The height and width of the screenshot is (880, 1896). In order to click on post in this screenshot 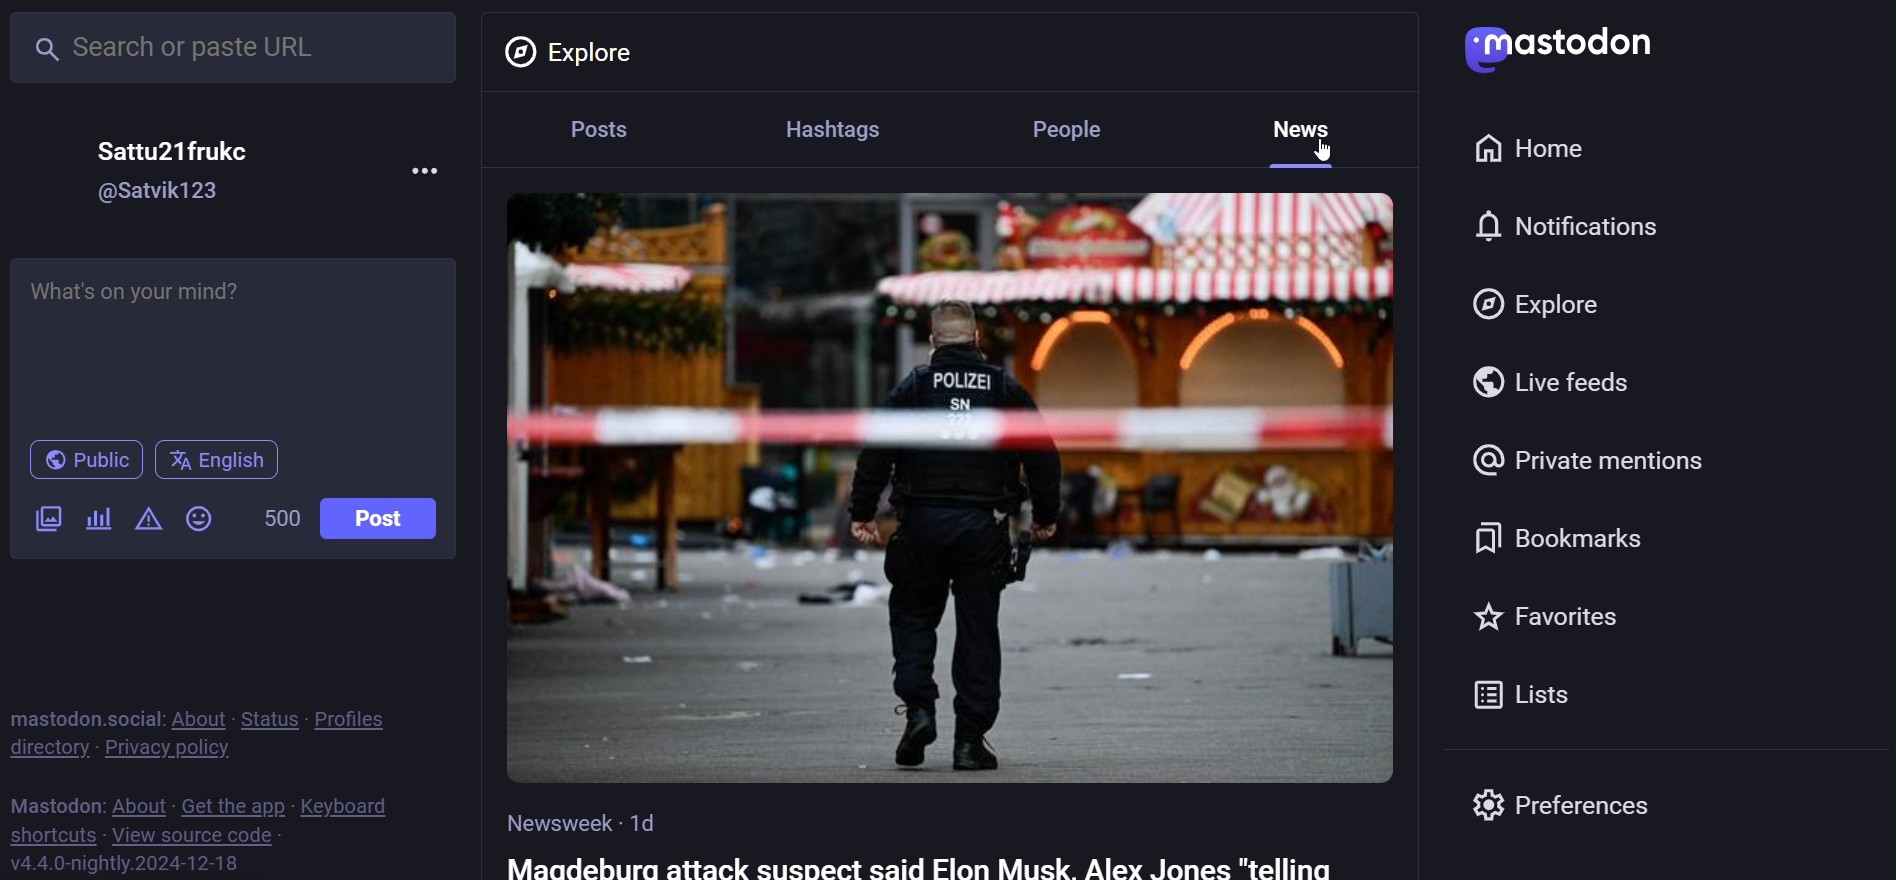, I will do `click(596, 133)`.